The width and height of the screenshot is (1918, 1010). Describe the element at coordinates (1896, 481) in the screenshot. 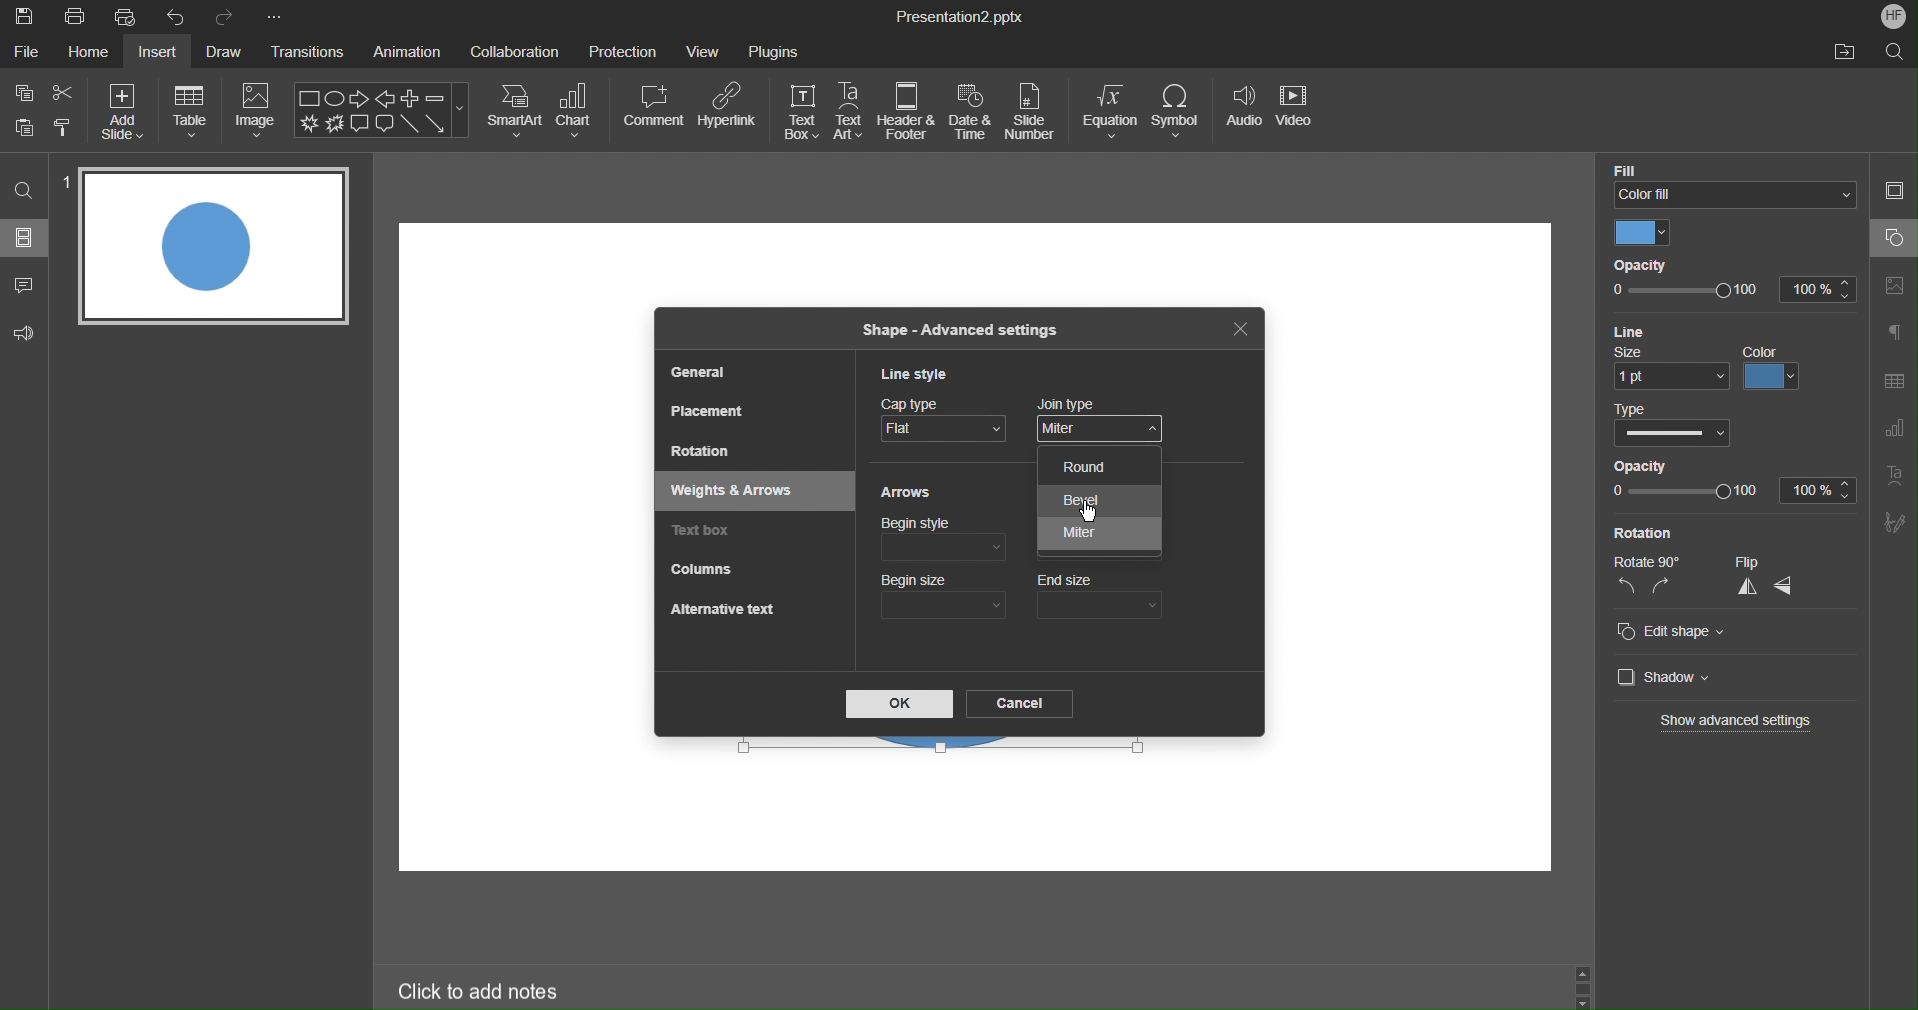

I see `Text Art` at that location.